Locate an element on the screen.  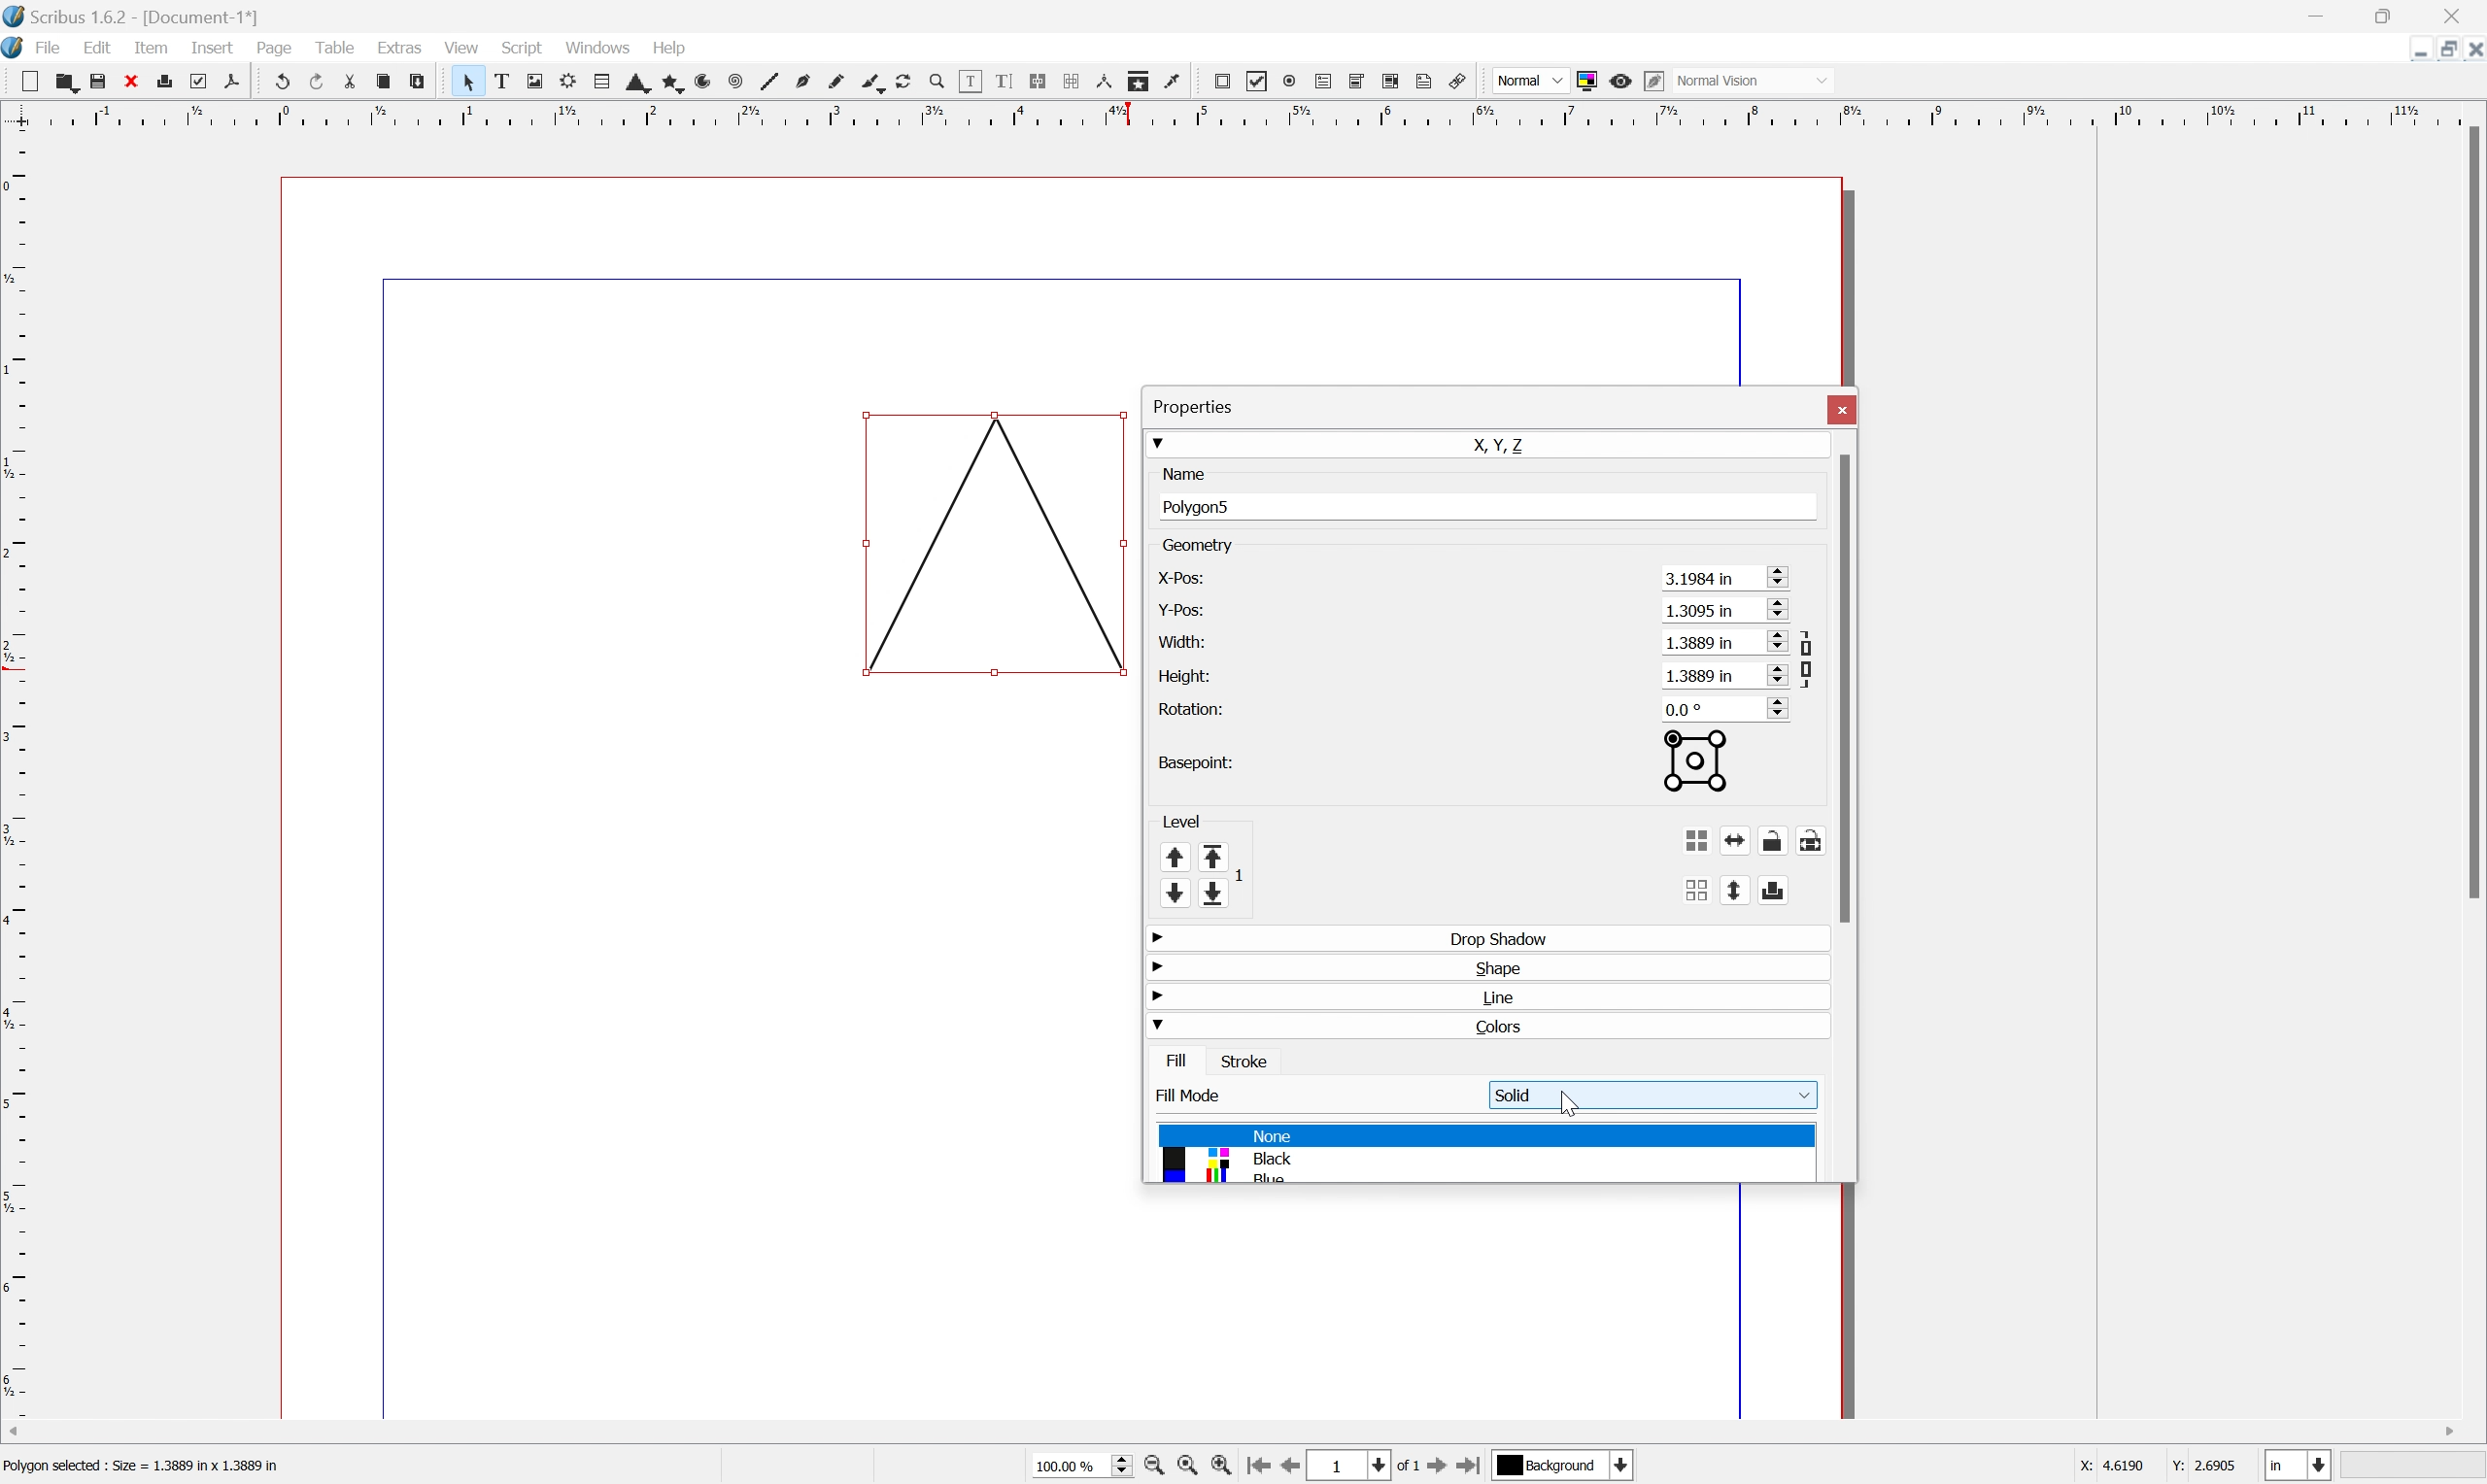
Edit contents of frame is located at coordinates (969, 81).